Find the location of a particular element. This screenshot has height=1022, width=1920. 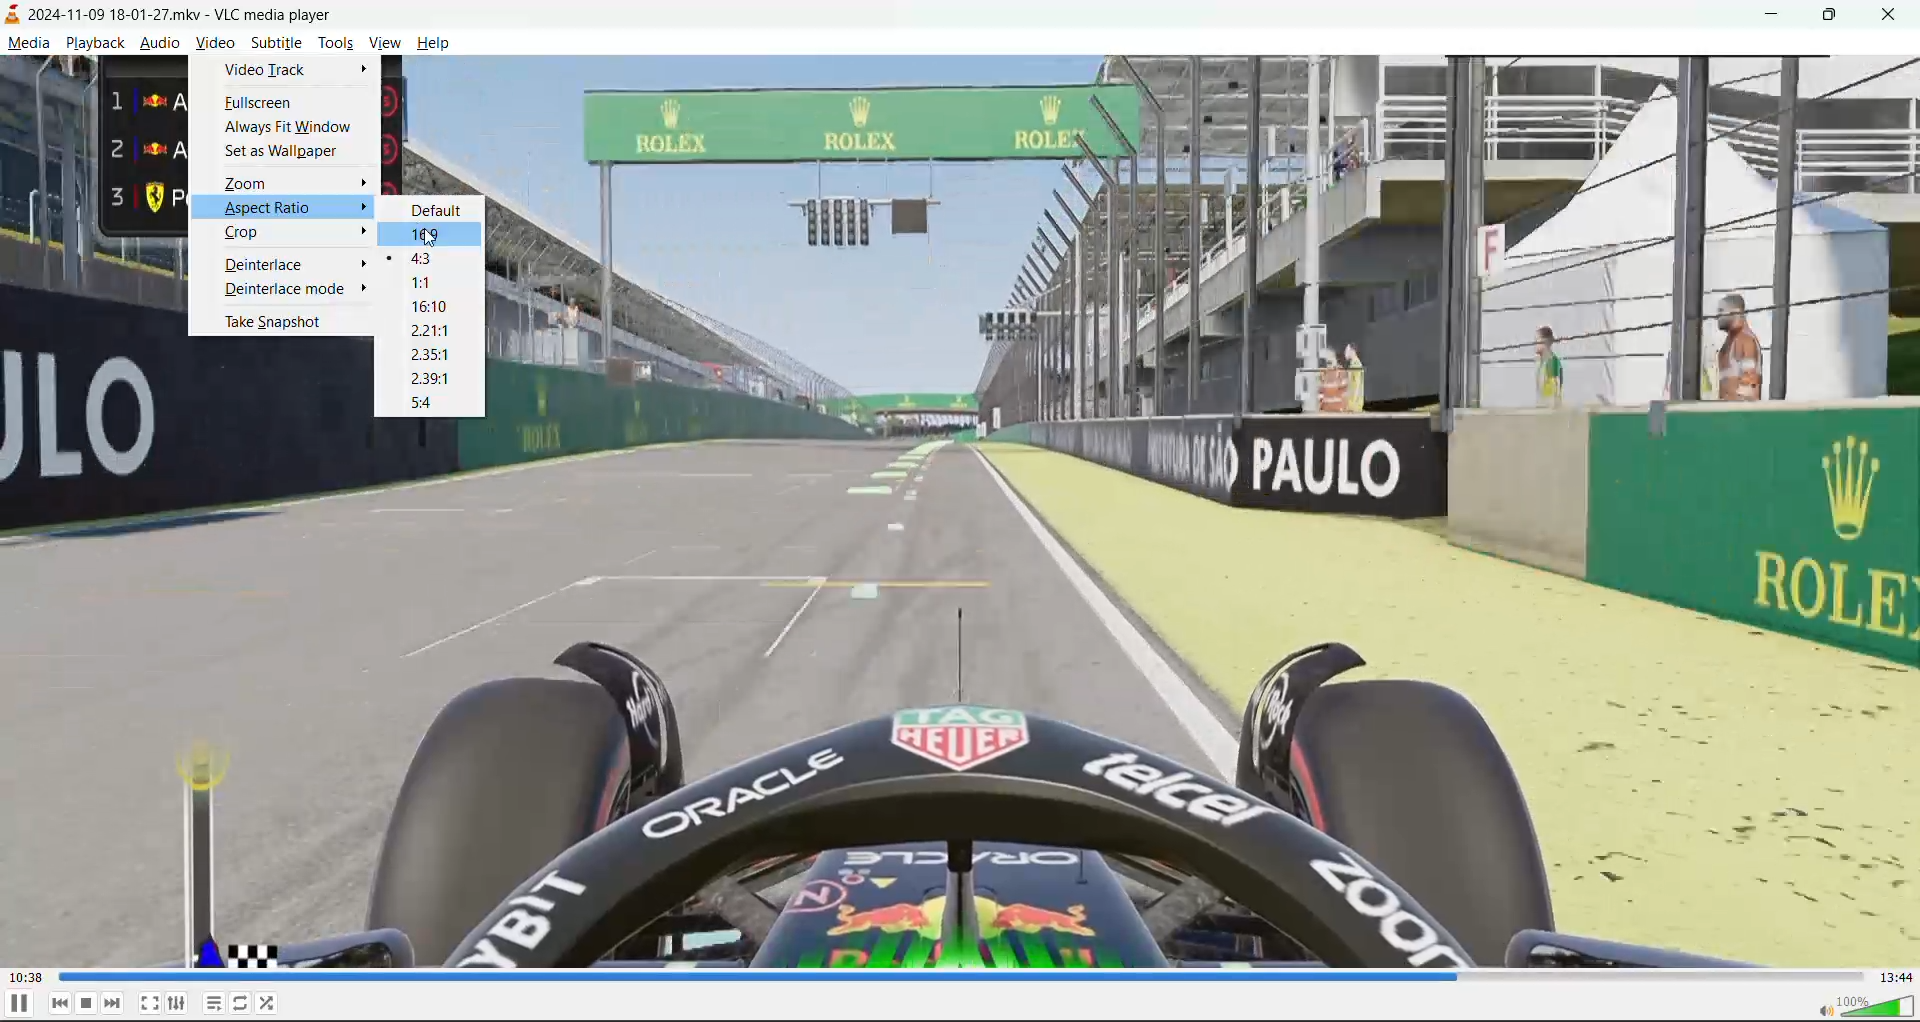

video is located at coordinates (214, 45).